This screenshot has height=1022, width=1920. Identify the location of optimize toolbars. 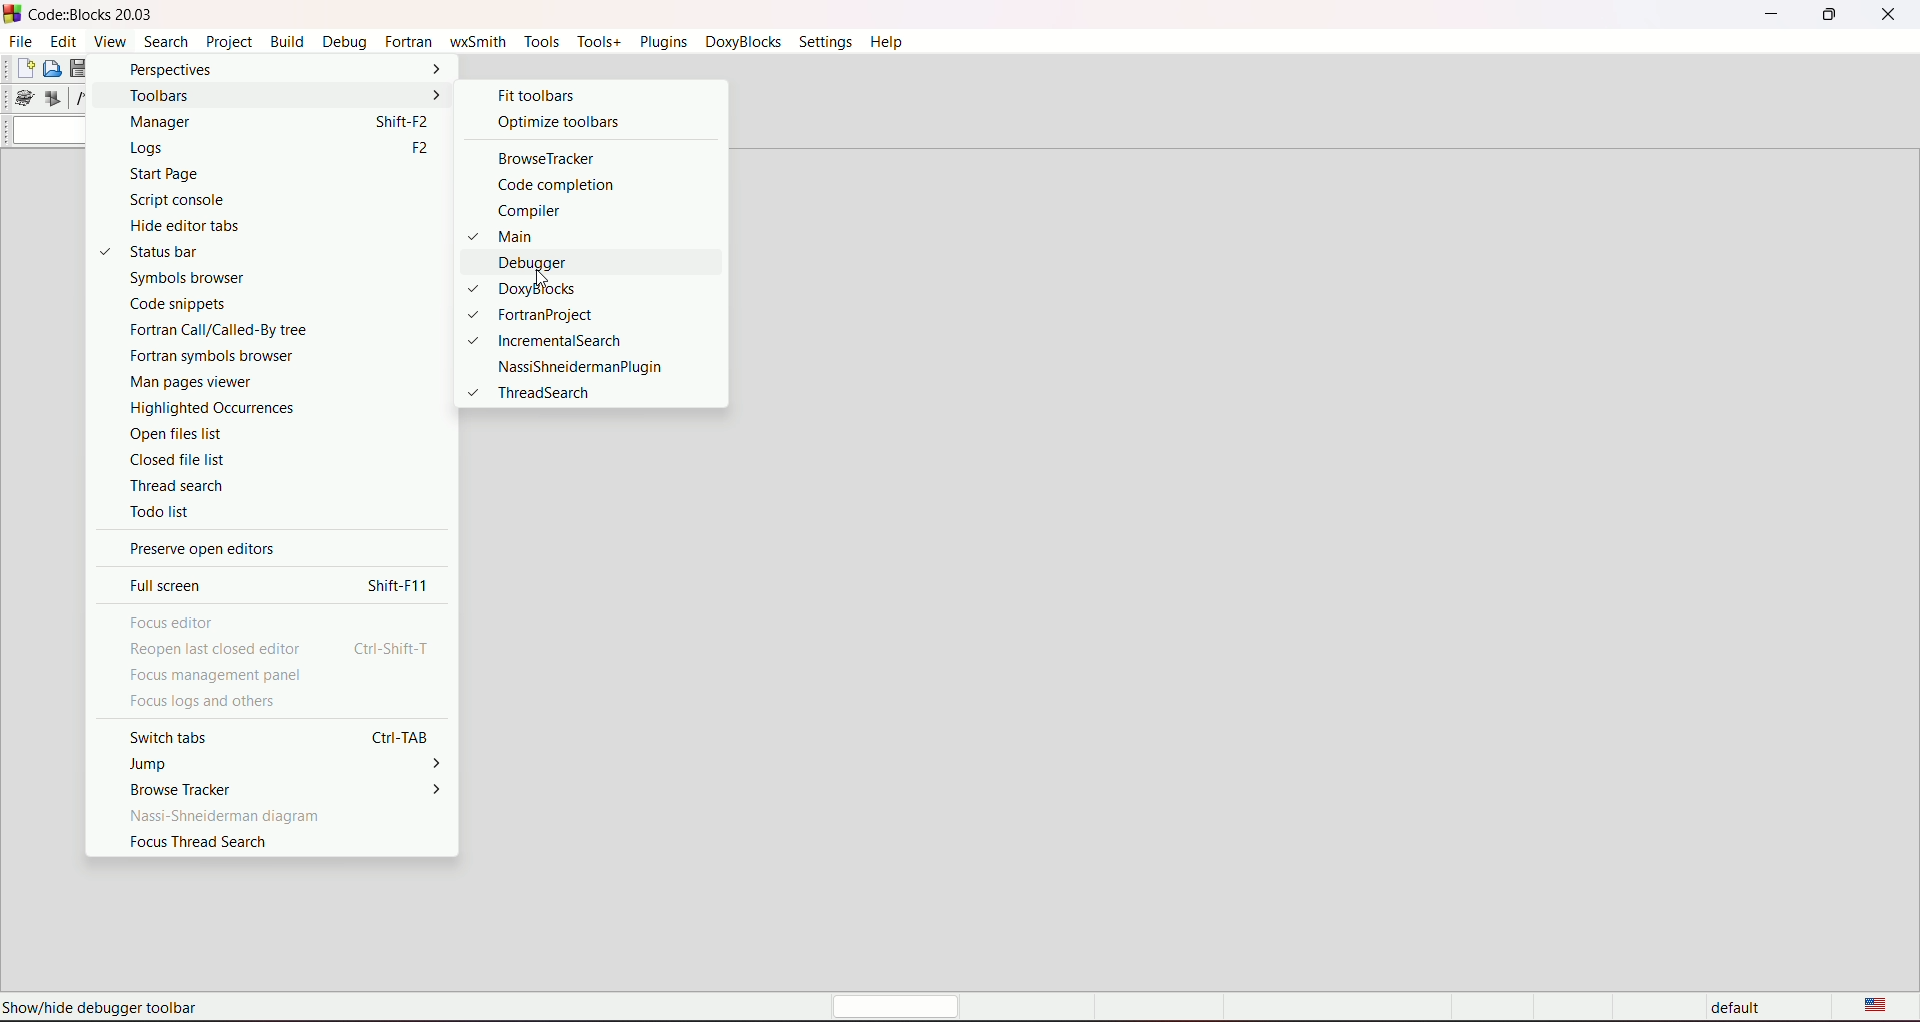
(557, 121).